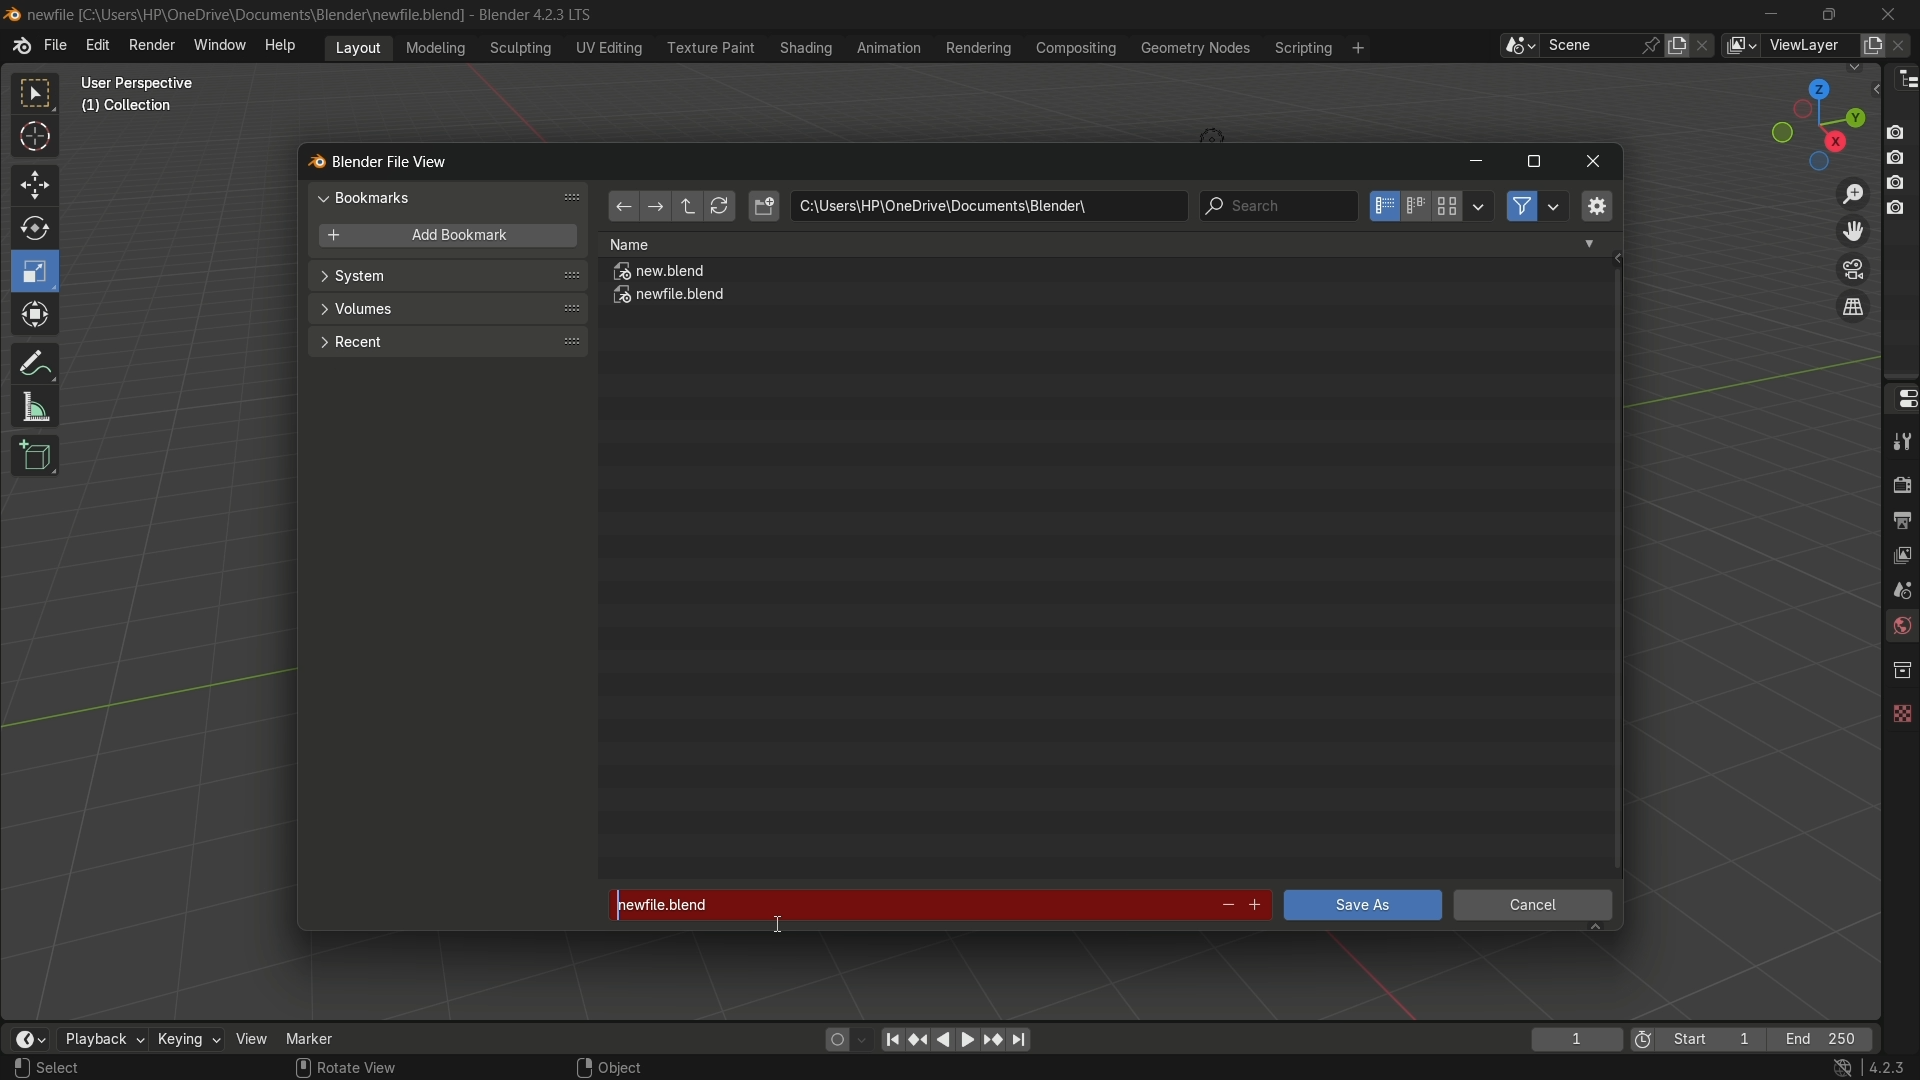 Image resolution: width=1920 pixels, height=1080 pixels. I want to click on scale, so click(38, 271).